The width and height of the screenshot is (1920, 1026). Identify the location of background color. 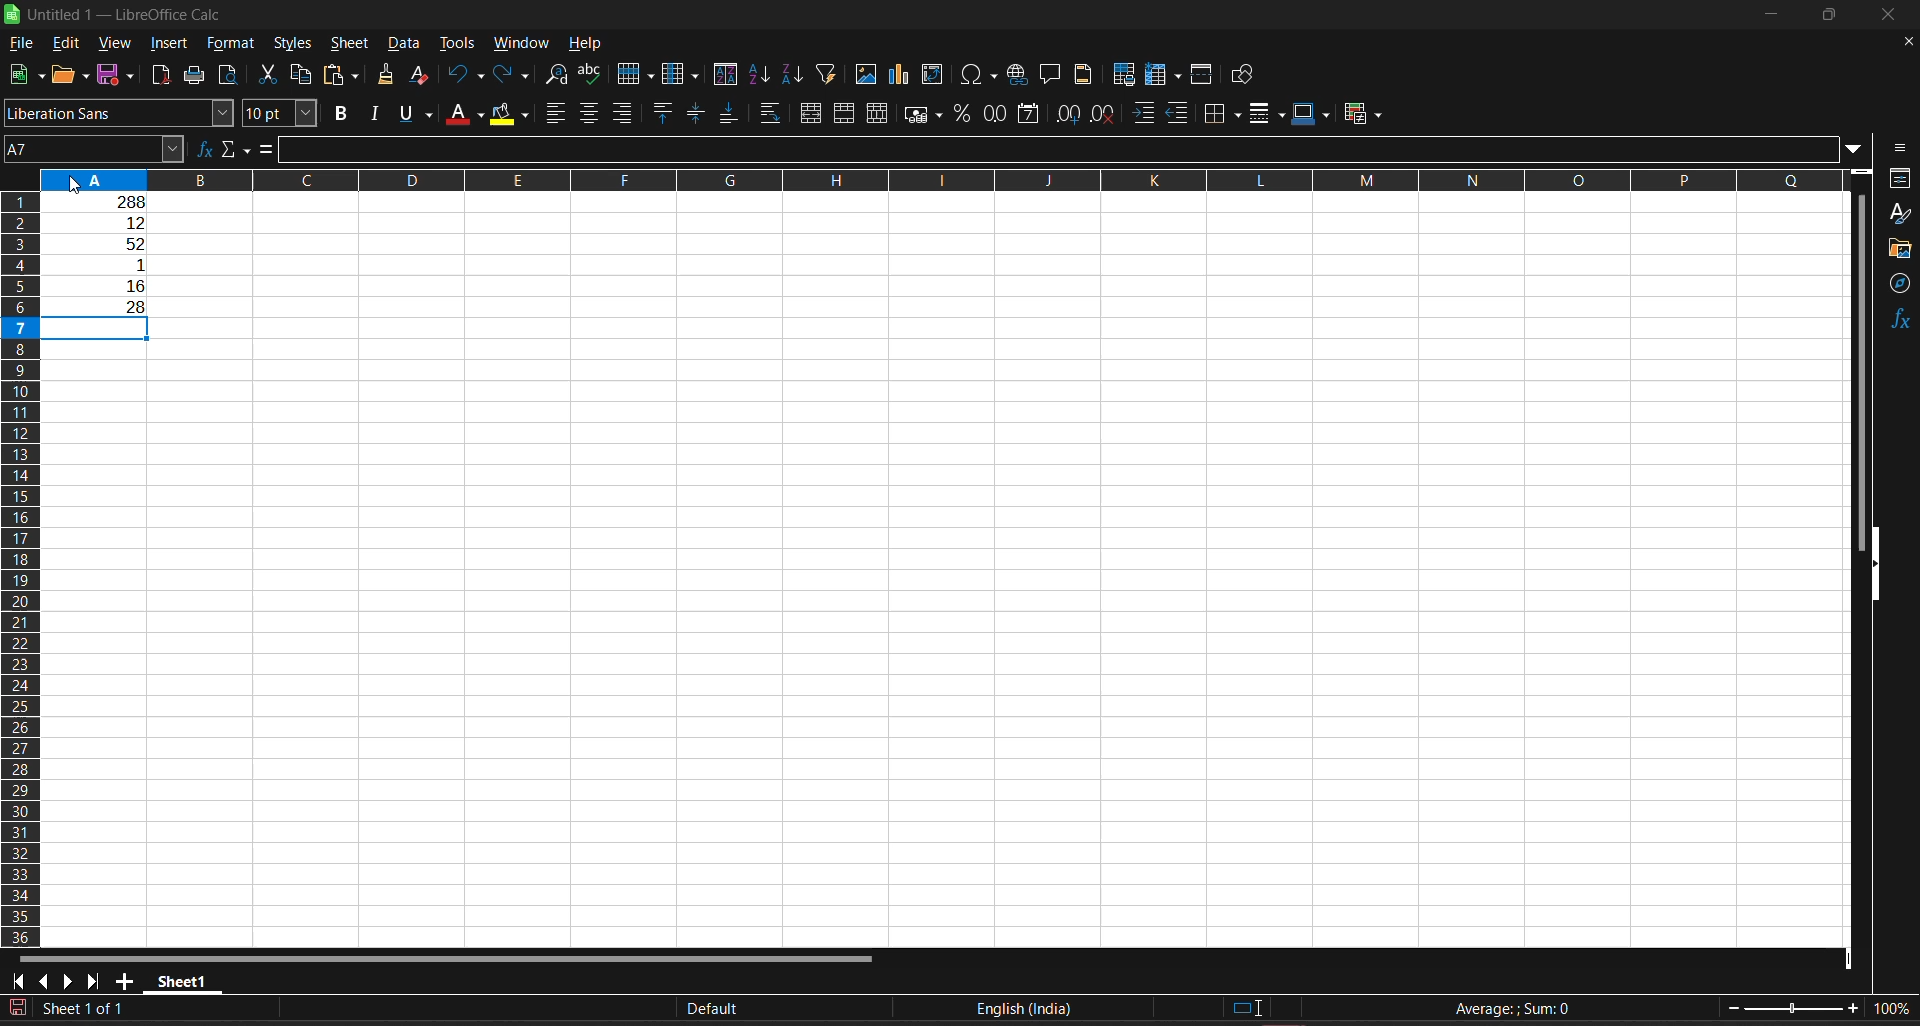
(508, 114).